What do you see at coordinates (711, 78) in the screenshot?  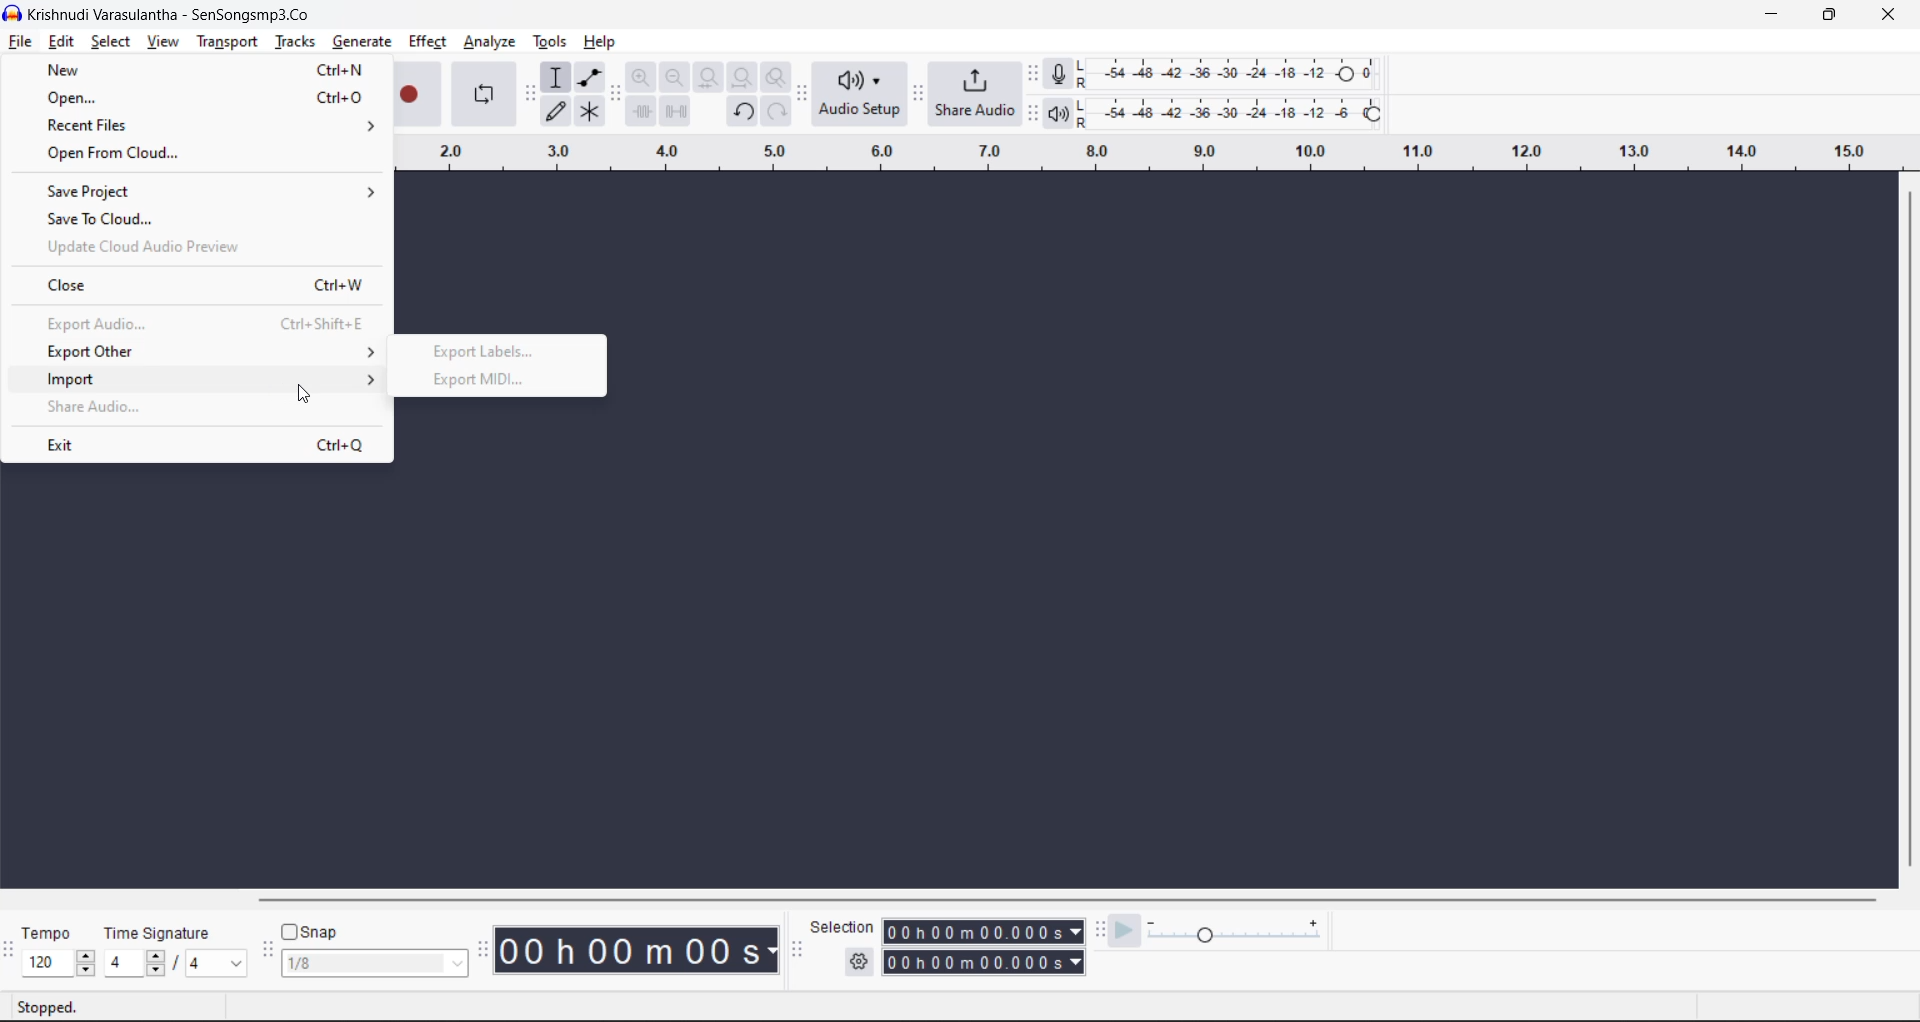 I see `fit selection to width` at bounding box center [711, 78].